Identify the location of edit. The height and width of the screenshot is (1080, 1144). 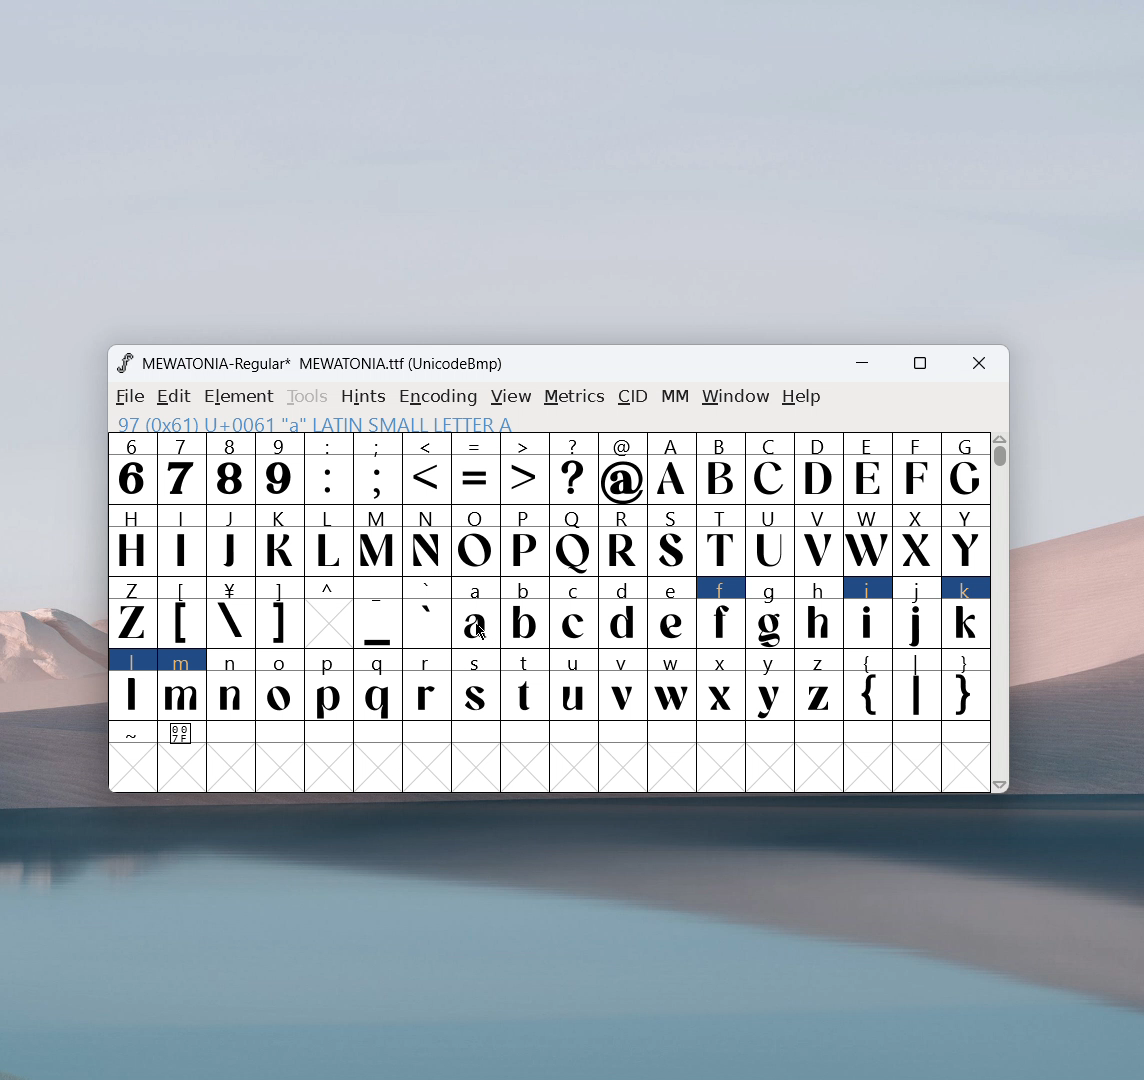
(175, 397).